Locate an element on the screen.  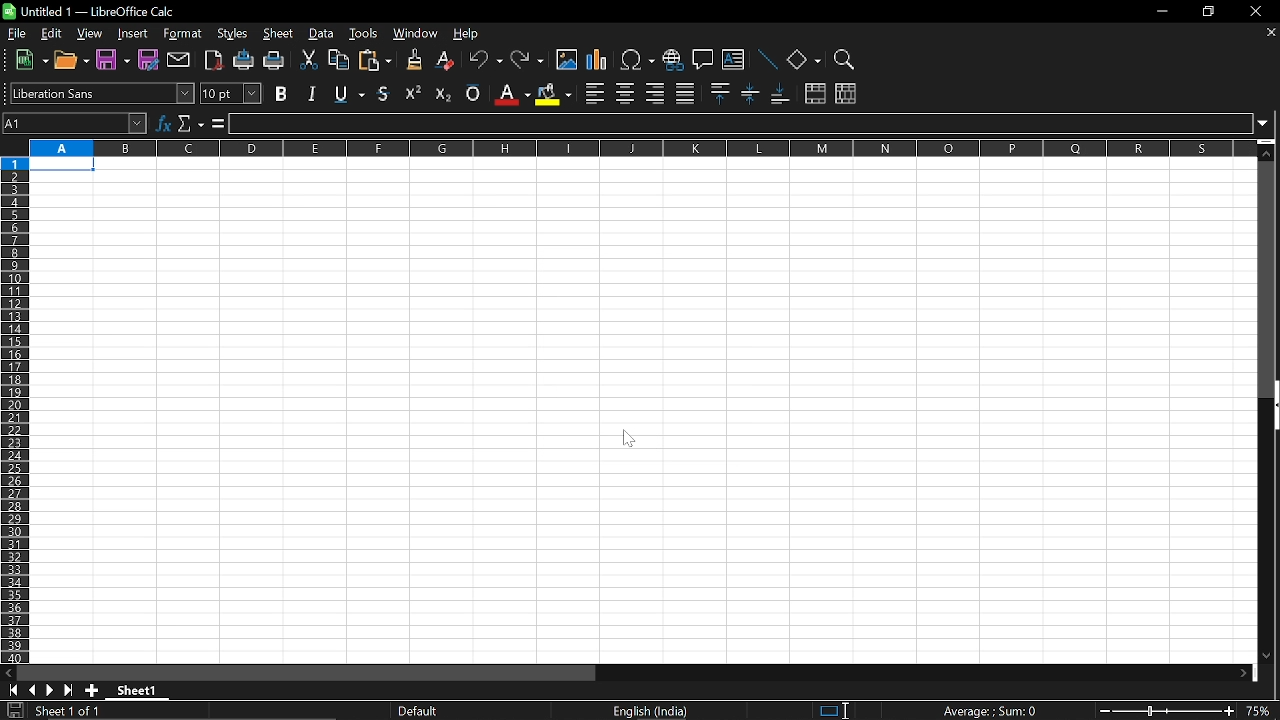
move left is located at coordinates (8, 671).